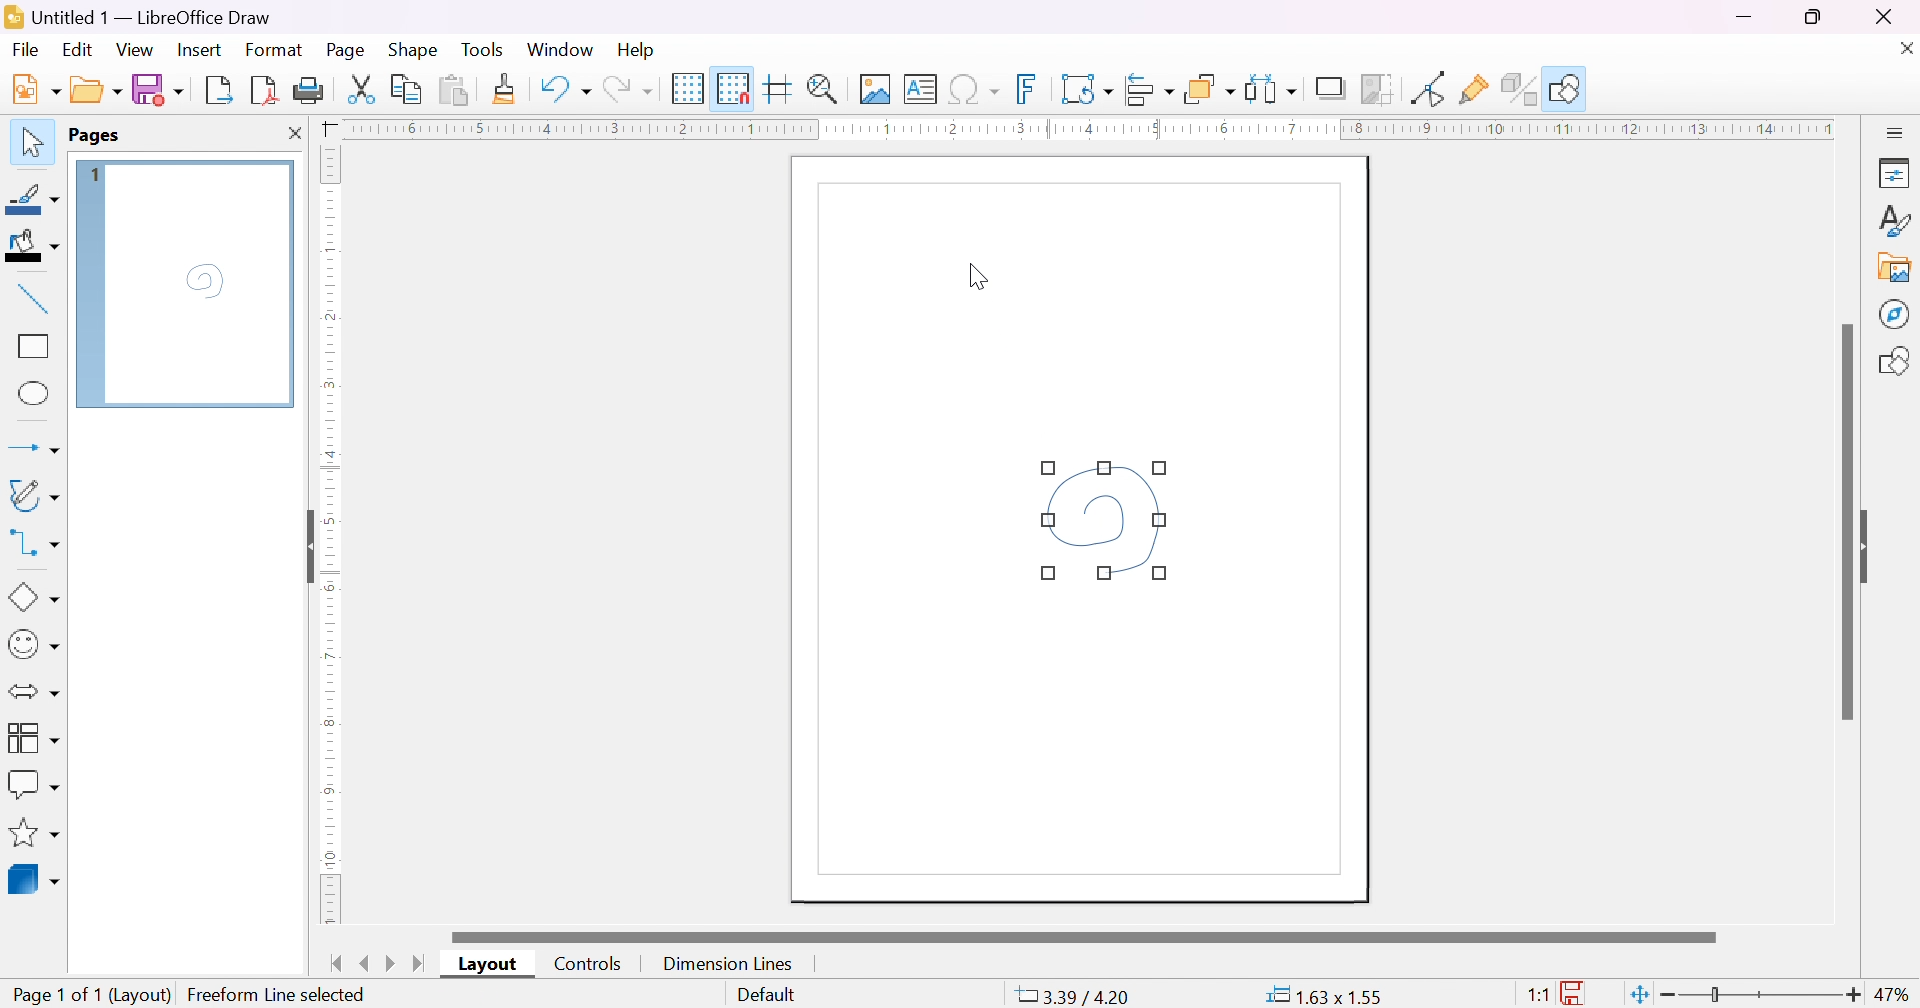  What do you see at coordinates (1271, 89) in the screenshot?
I see `select at least three objects to distribute` at bounding box center [1271, 89].